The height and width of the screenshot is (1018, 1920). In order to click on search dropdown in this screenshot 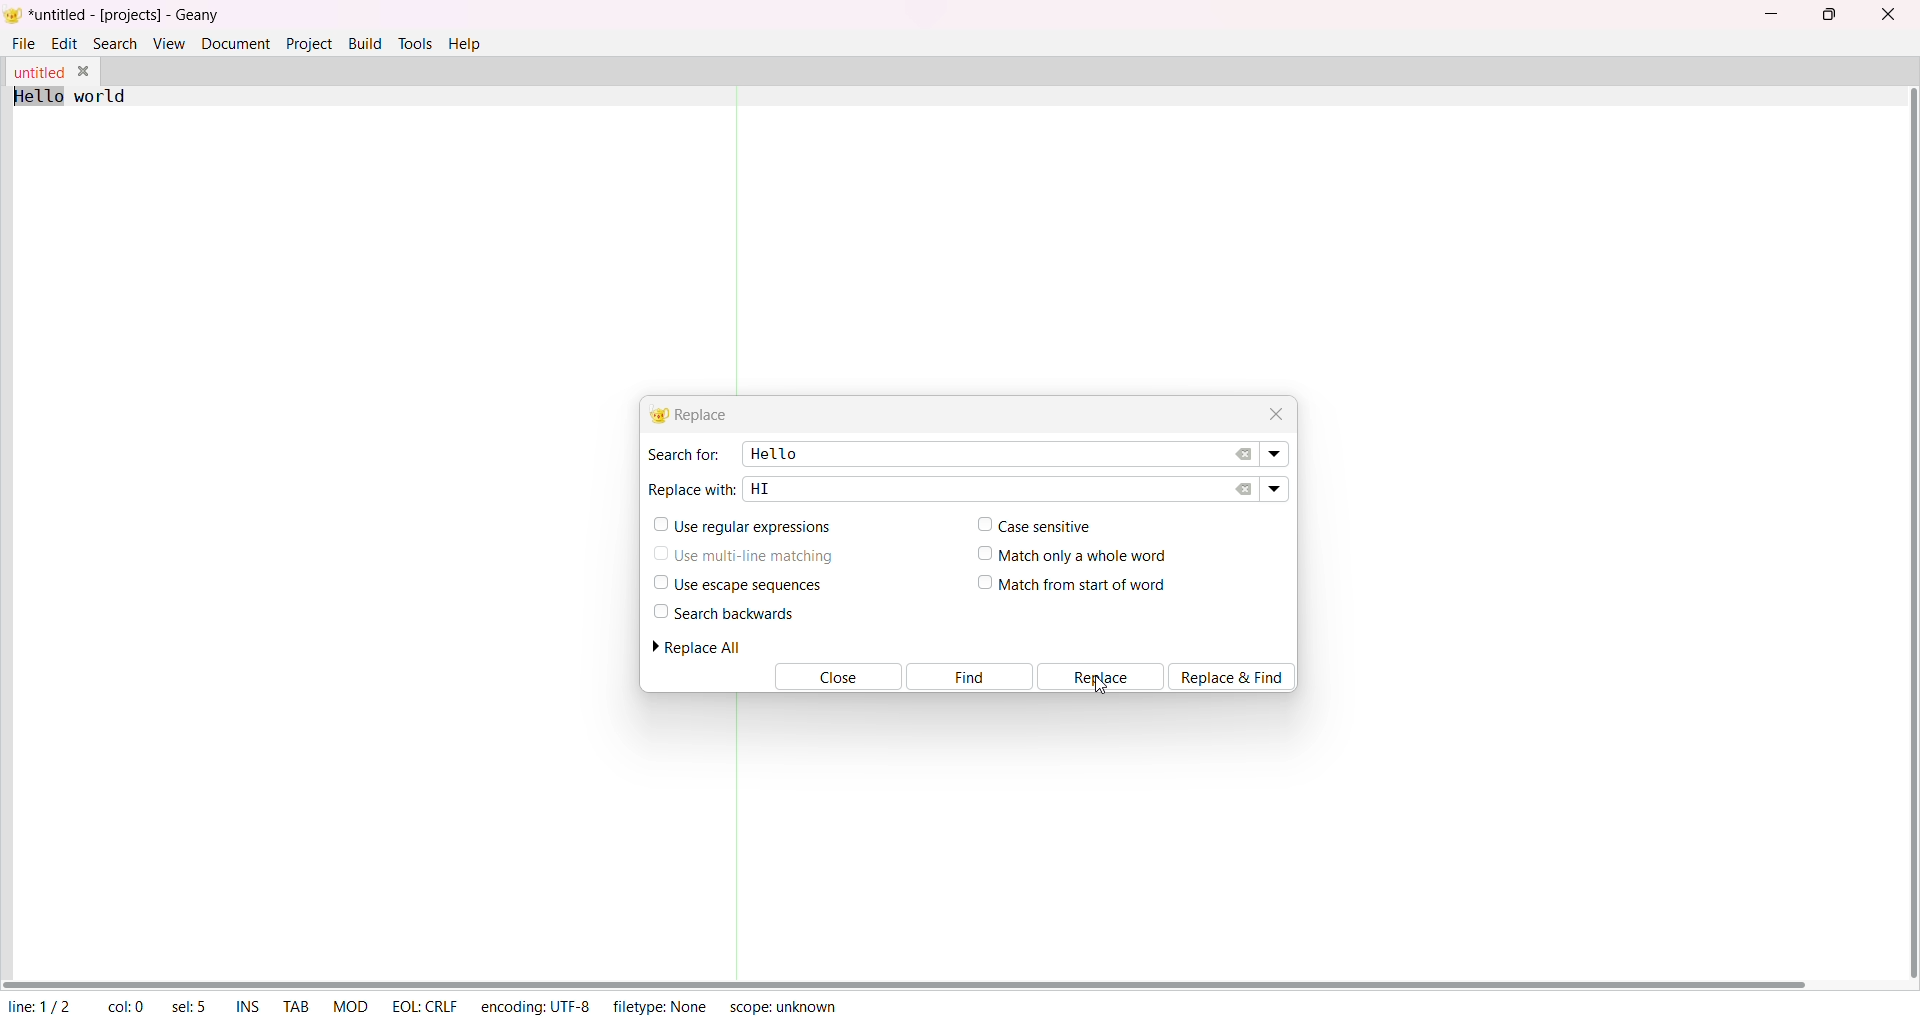, I will do `click(1277, 455)`.